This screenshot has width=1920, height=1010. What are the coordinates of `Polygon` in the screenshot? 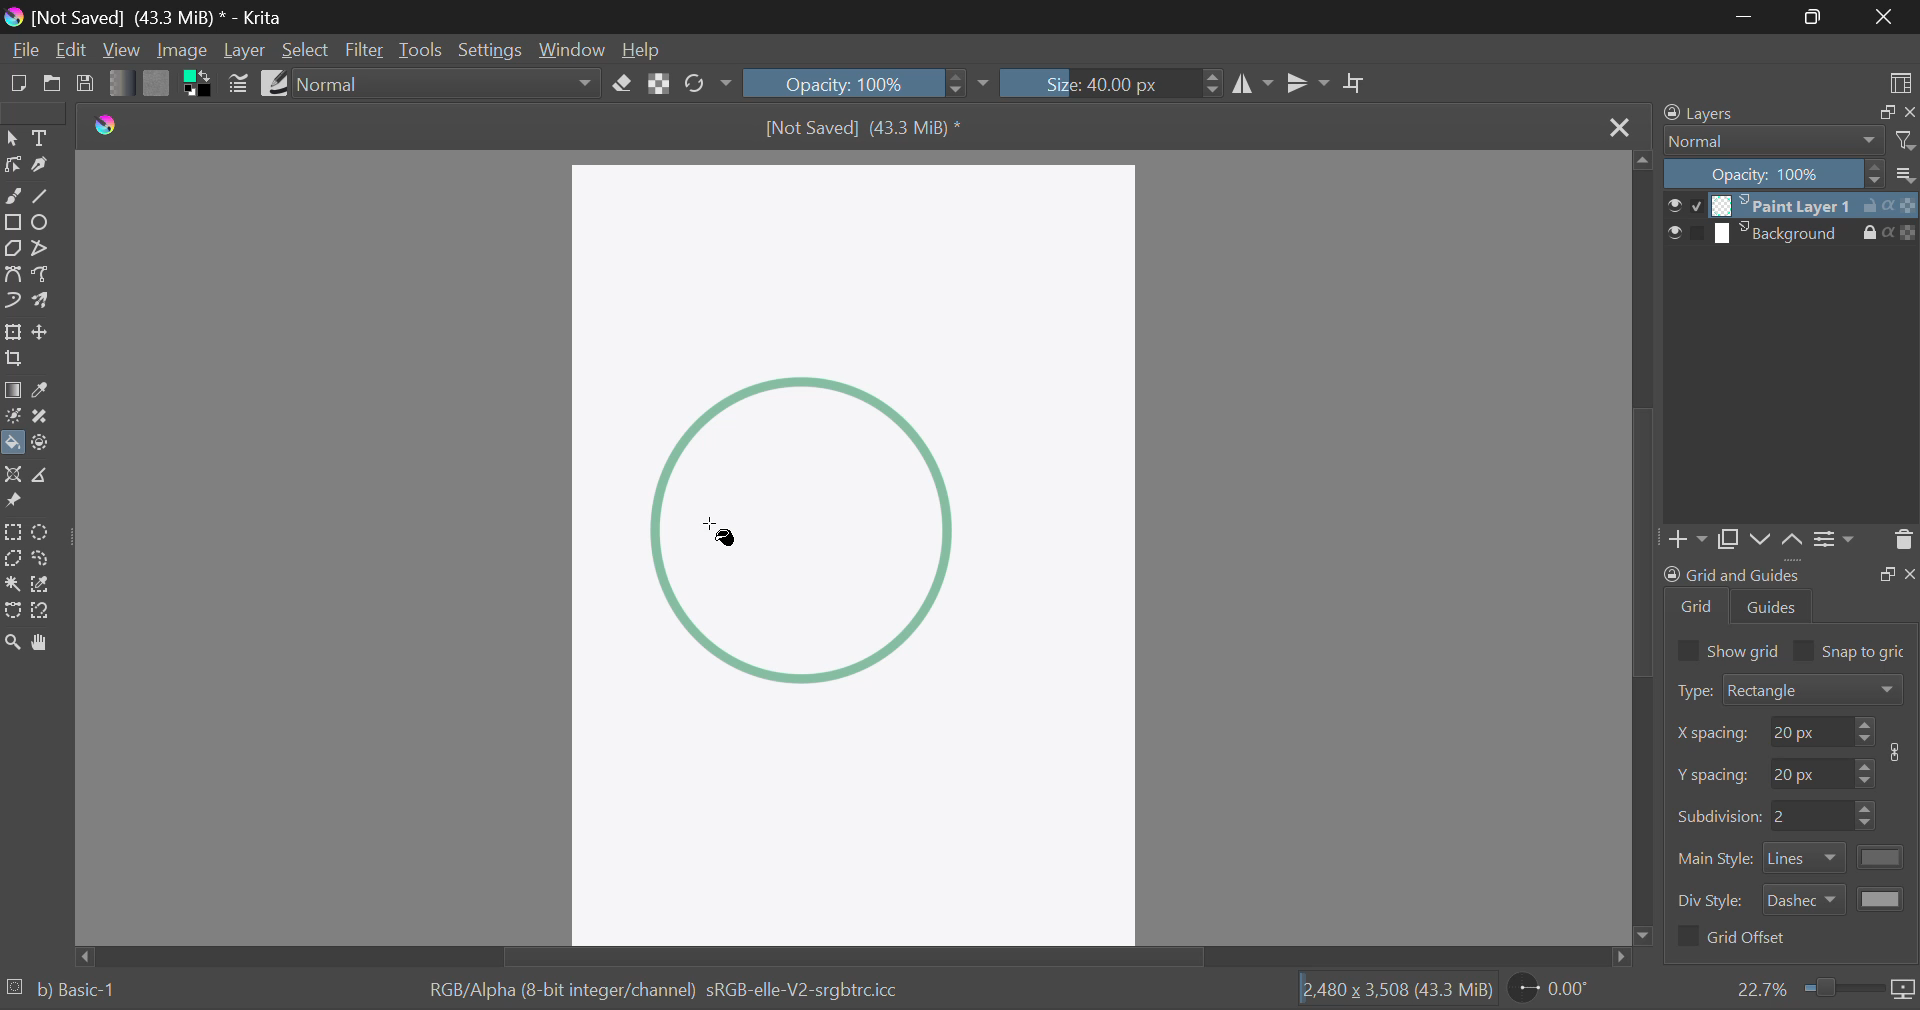 It's located at (12, 247).